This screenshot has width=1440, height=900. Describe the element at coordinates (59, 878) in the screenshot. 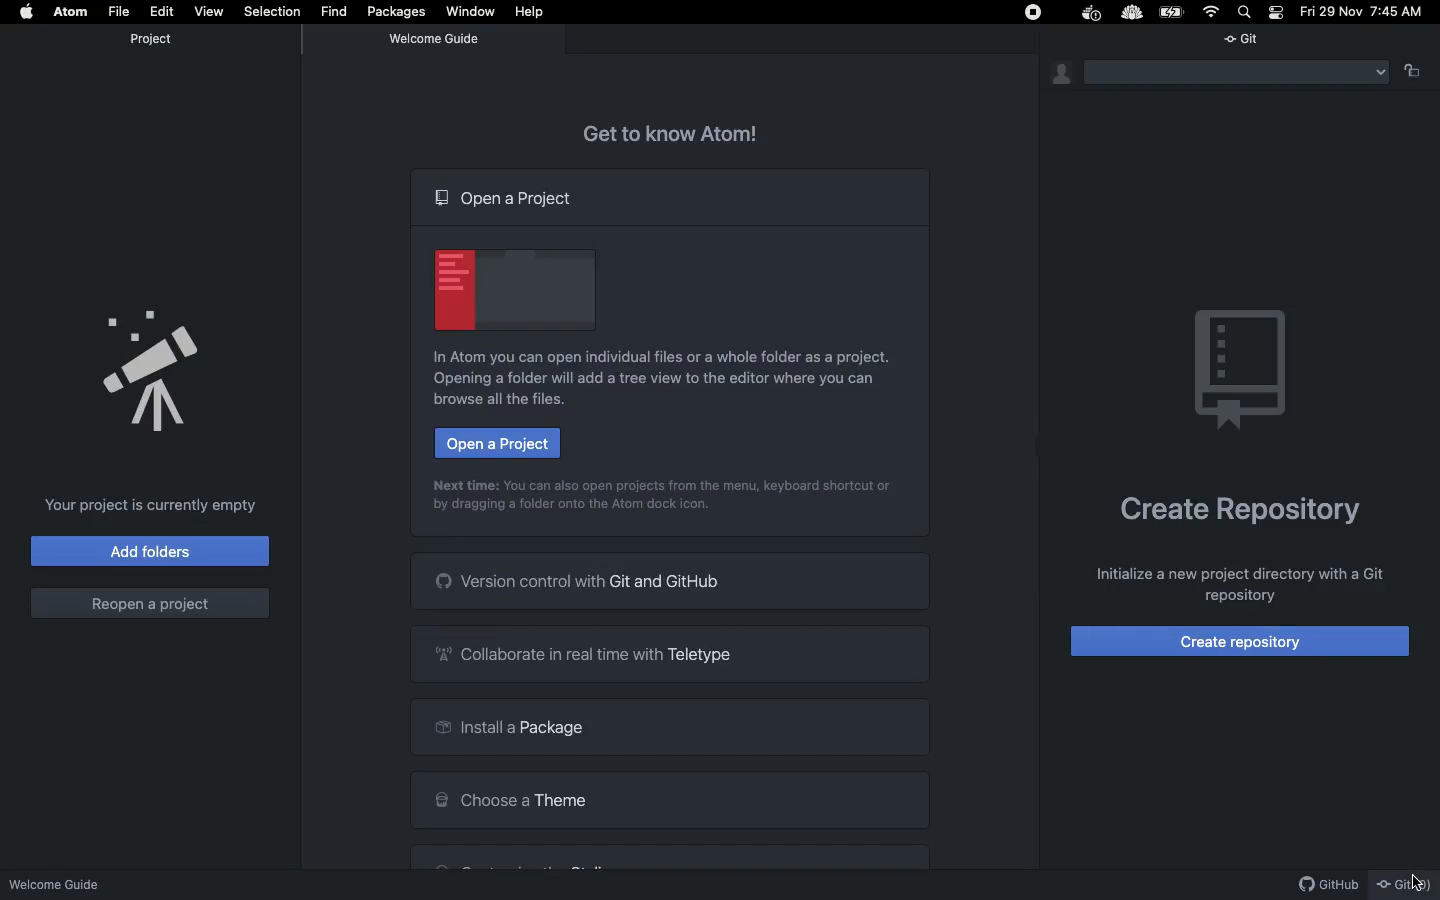

I see `Welcome guide` at that location.